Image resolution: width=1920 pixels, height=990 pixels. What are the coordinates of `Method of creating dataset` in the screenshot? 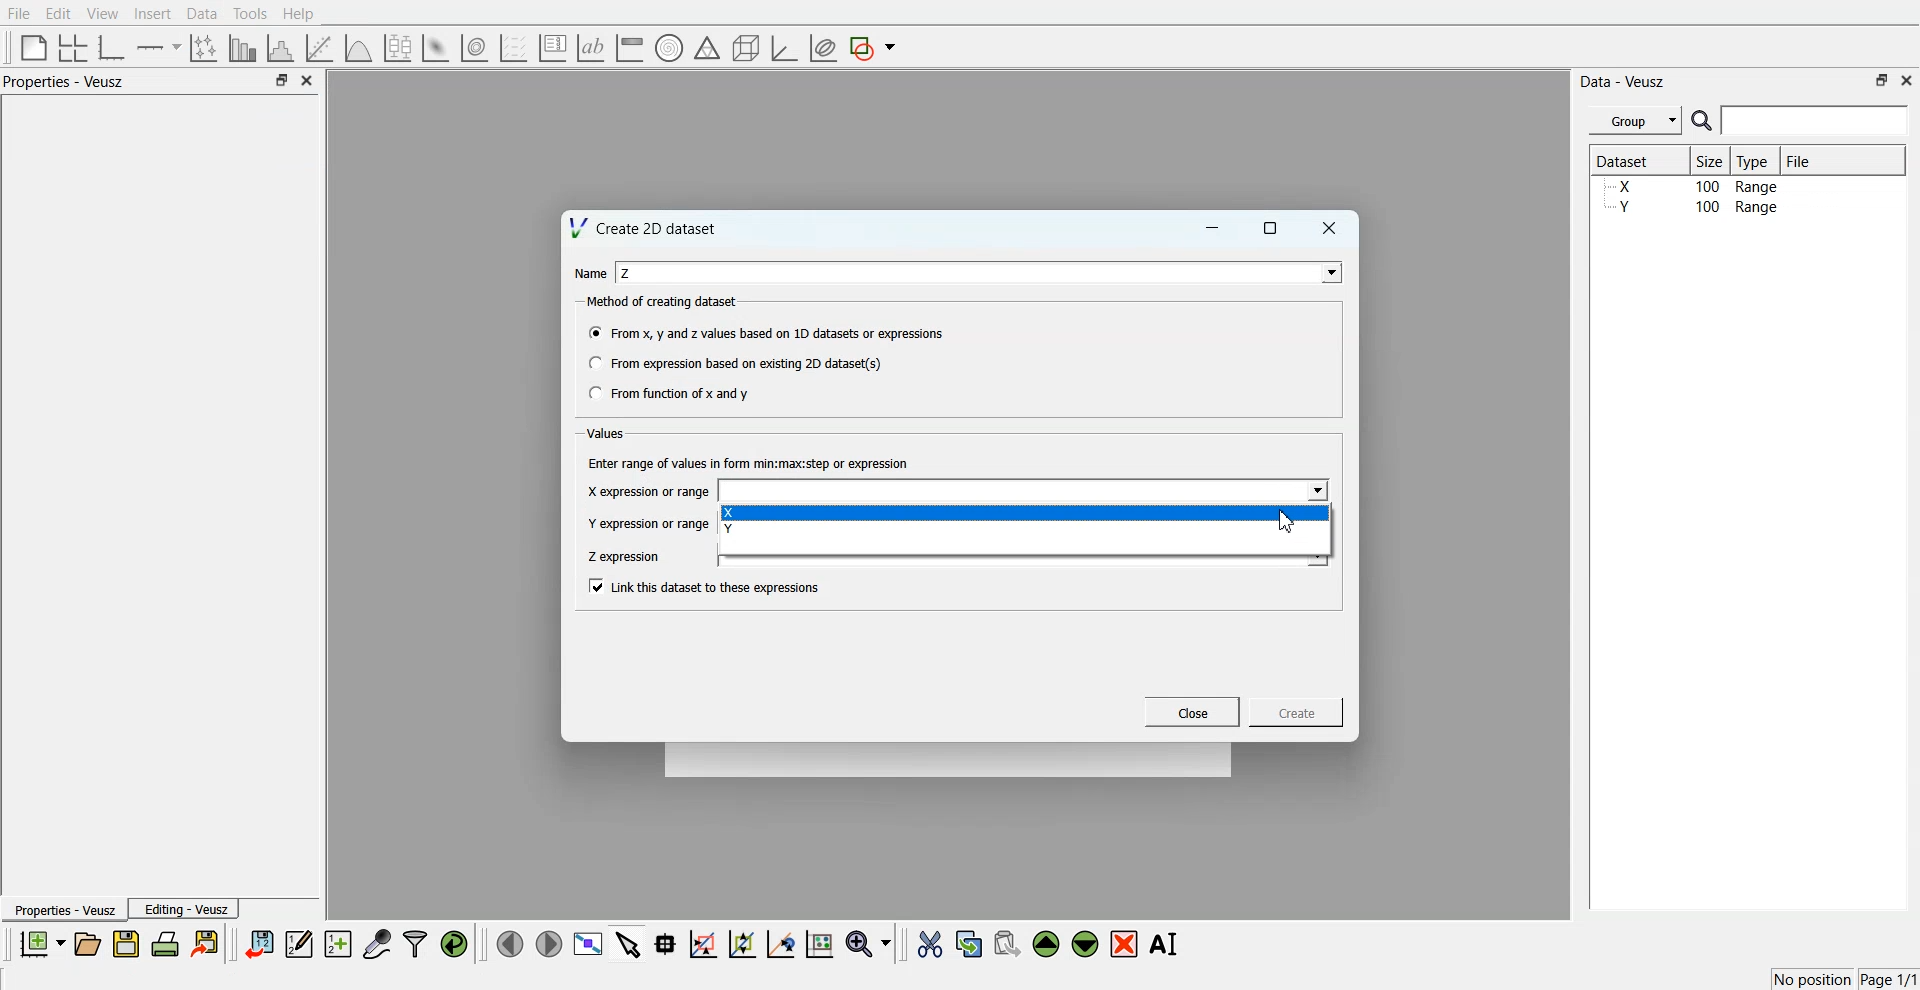 It's located at (664, 302).